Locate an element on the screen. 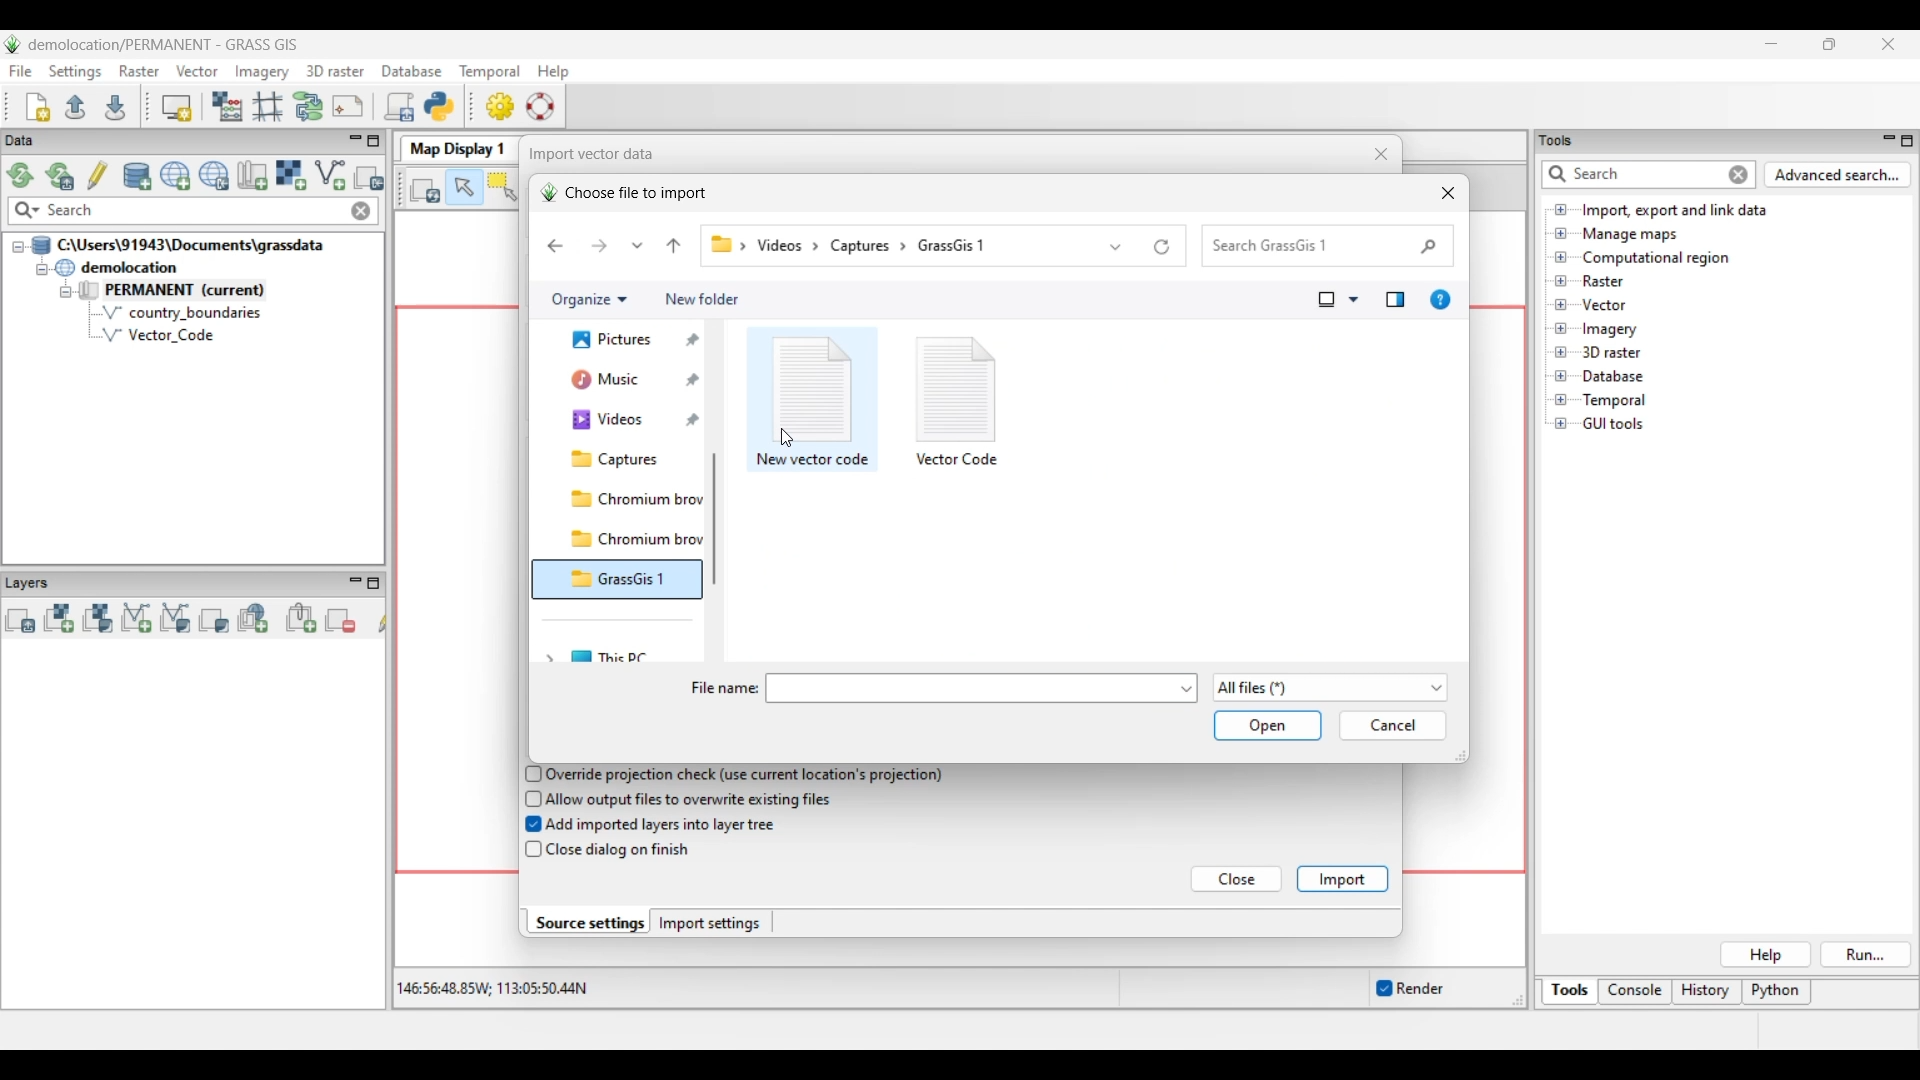 This screenshot has width=1920, height=1080. Double click to see files under 3D raster is located at coordinates (1612, 352).